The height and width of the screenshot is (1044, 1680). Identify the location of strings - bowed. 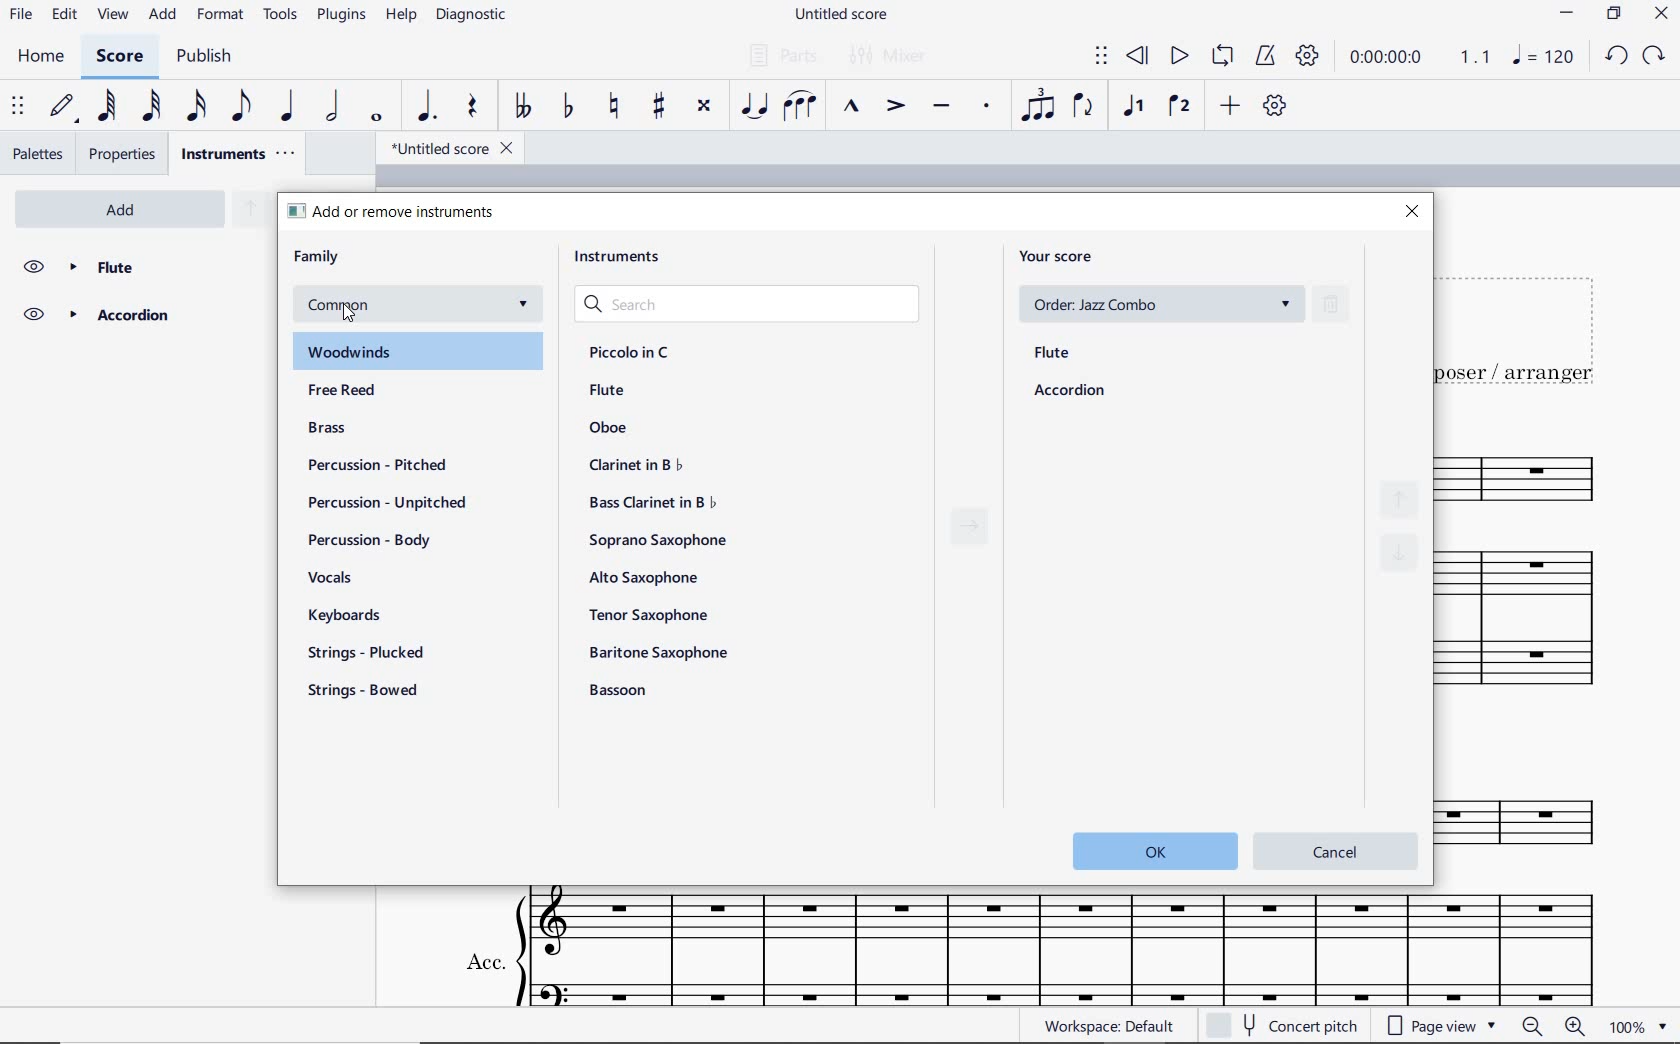
(371, 691).